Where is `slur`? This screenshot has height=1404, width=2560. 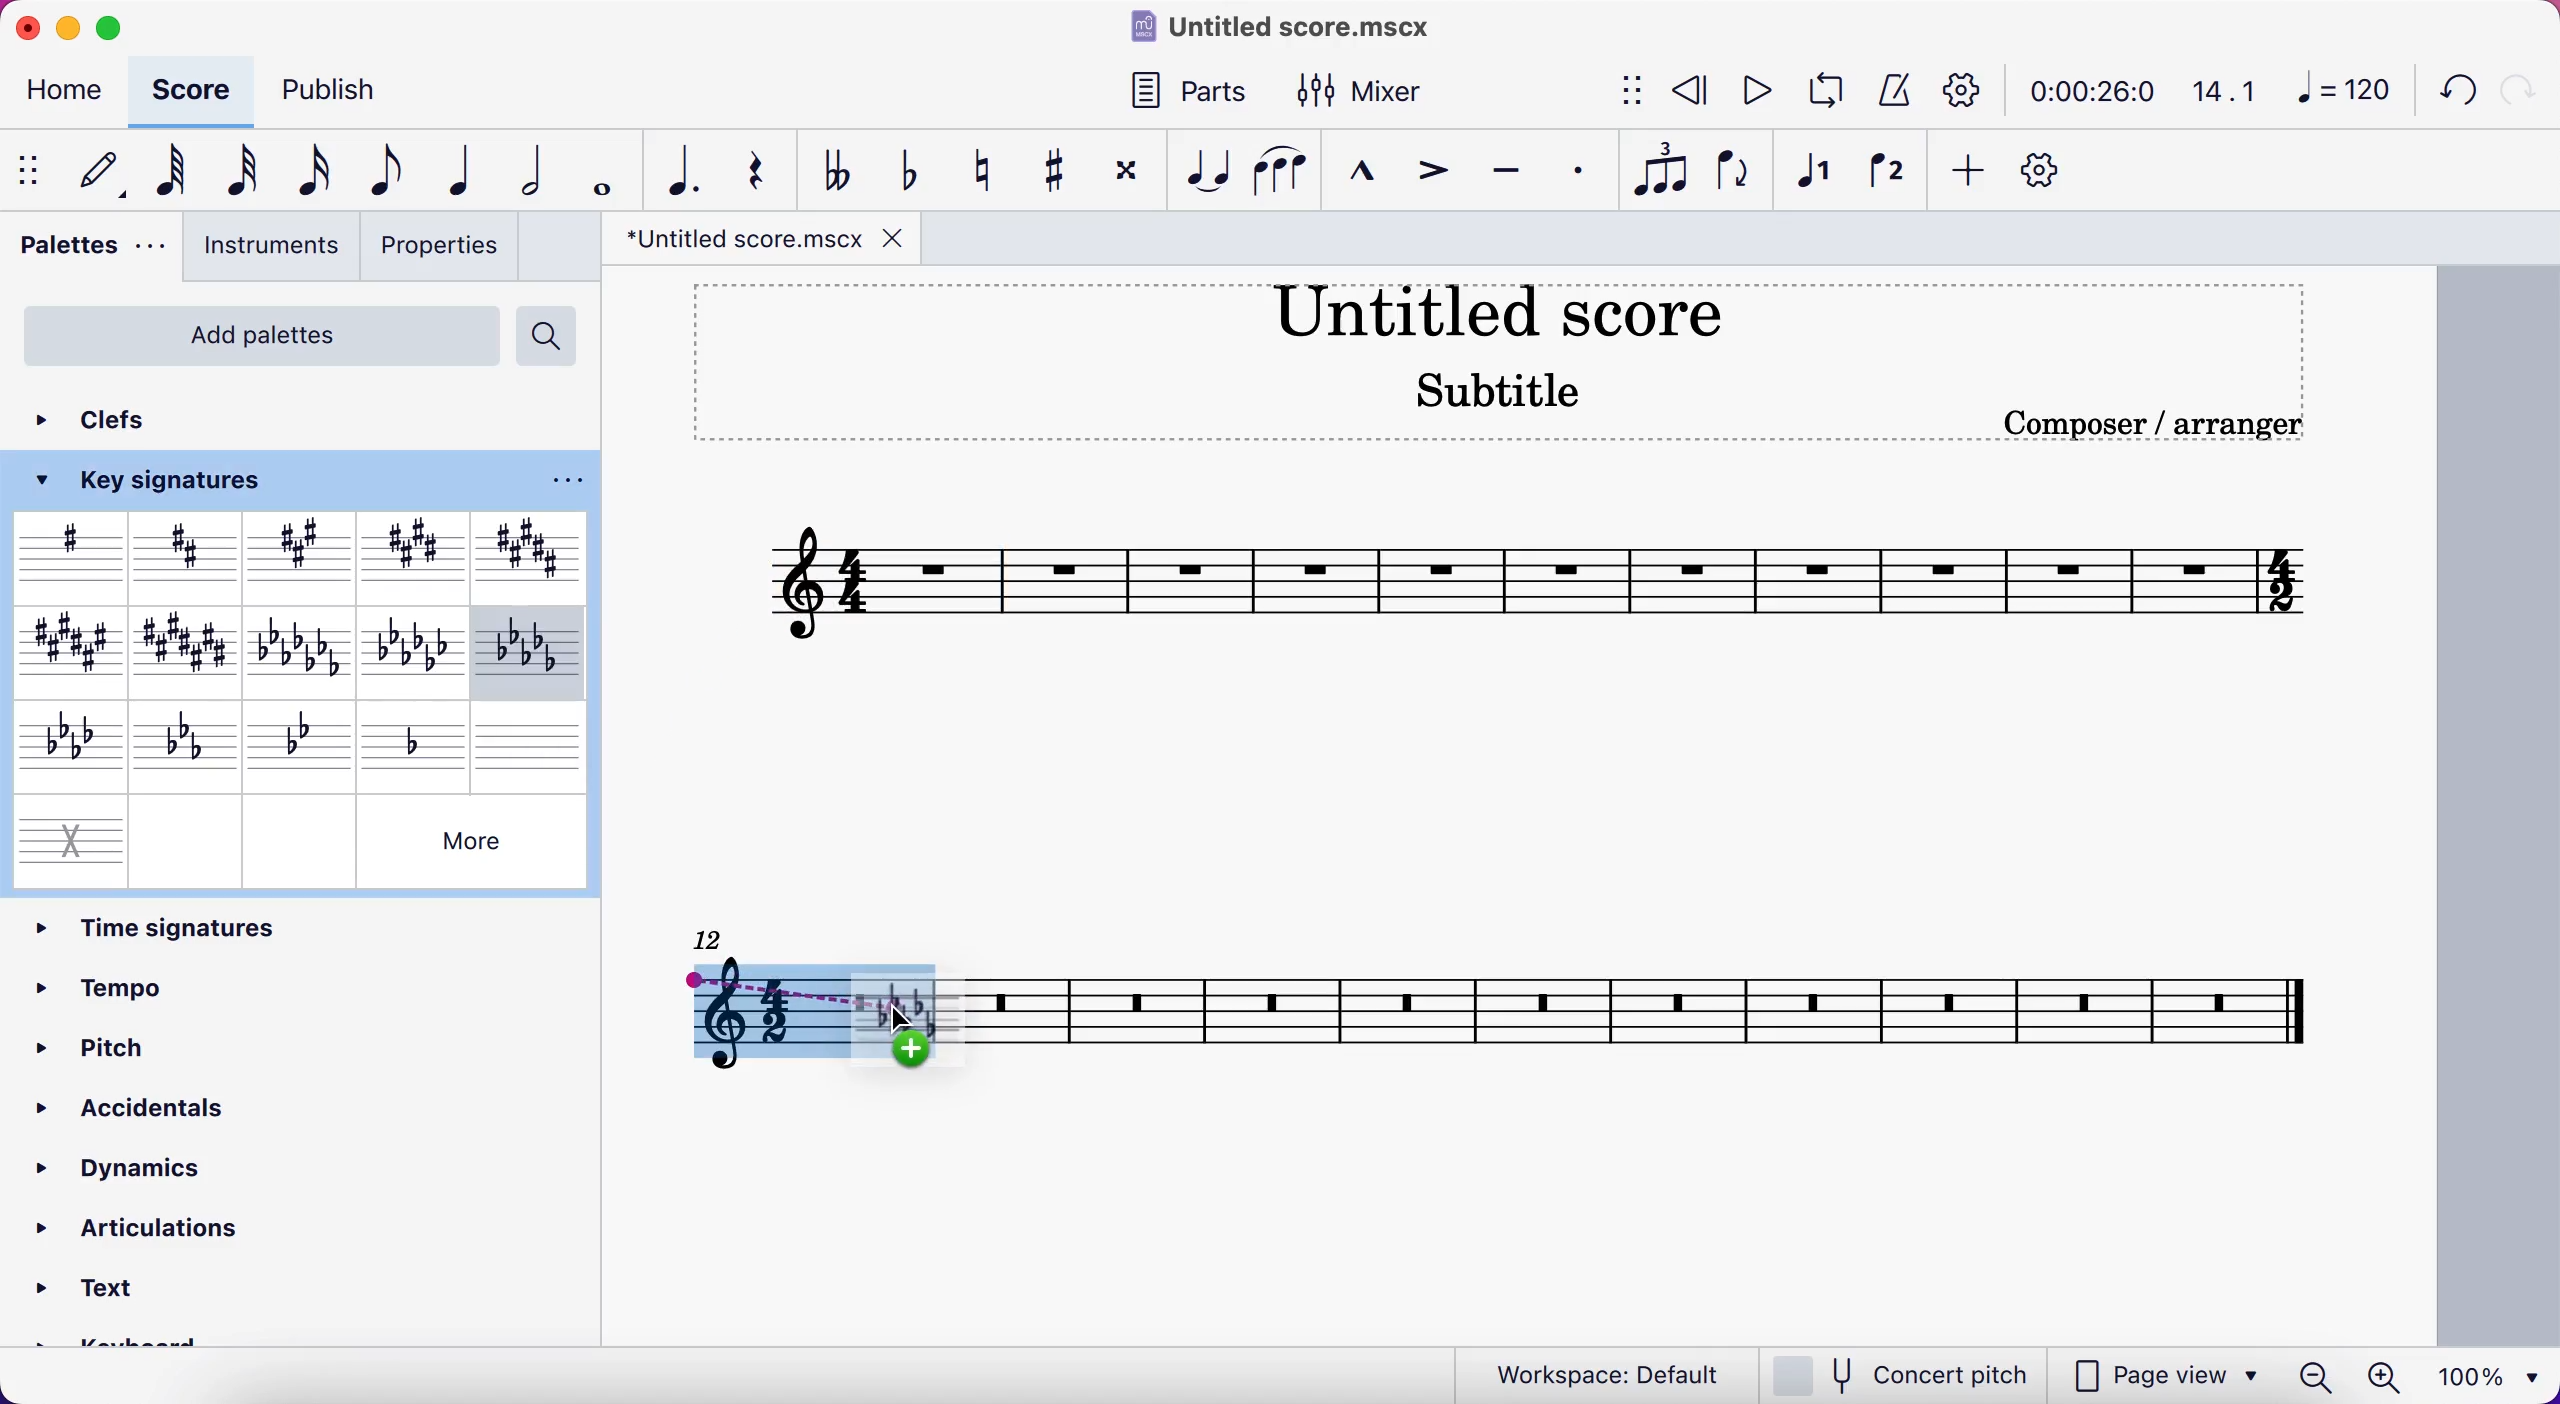 slur is located at coordinates (1285, 179).